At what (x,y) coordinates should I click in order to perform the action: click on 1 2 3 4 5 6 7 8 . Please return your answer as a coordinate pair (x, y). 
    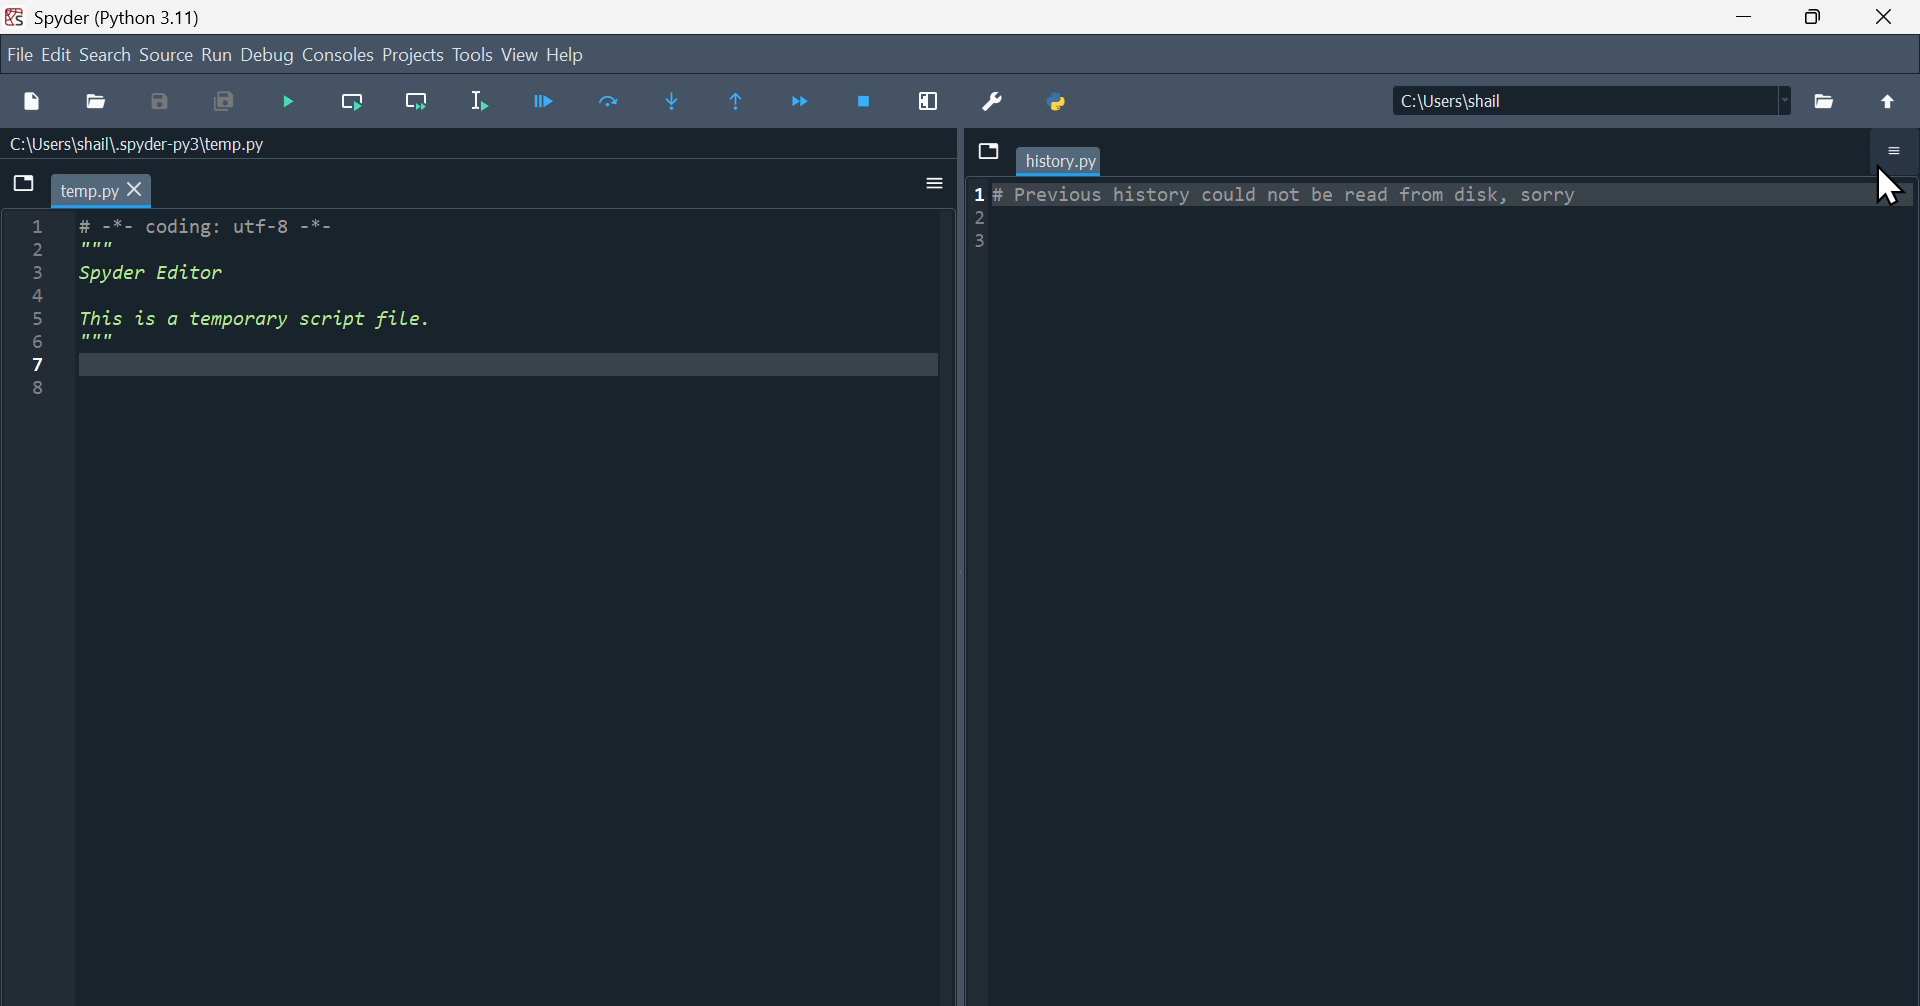
    Looking at the image, I should click on (39, 310).